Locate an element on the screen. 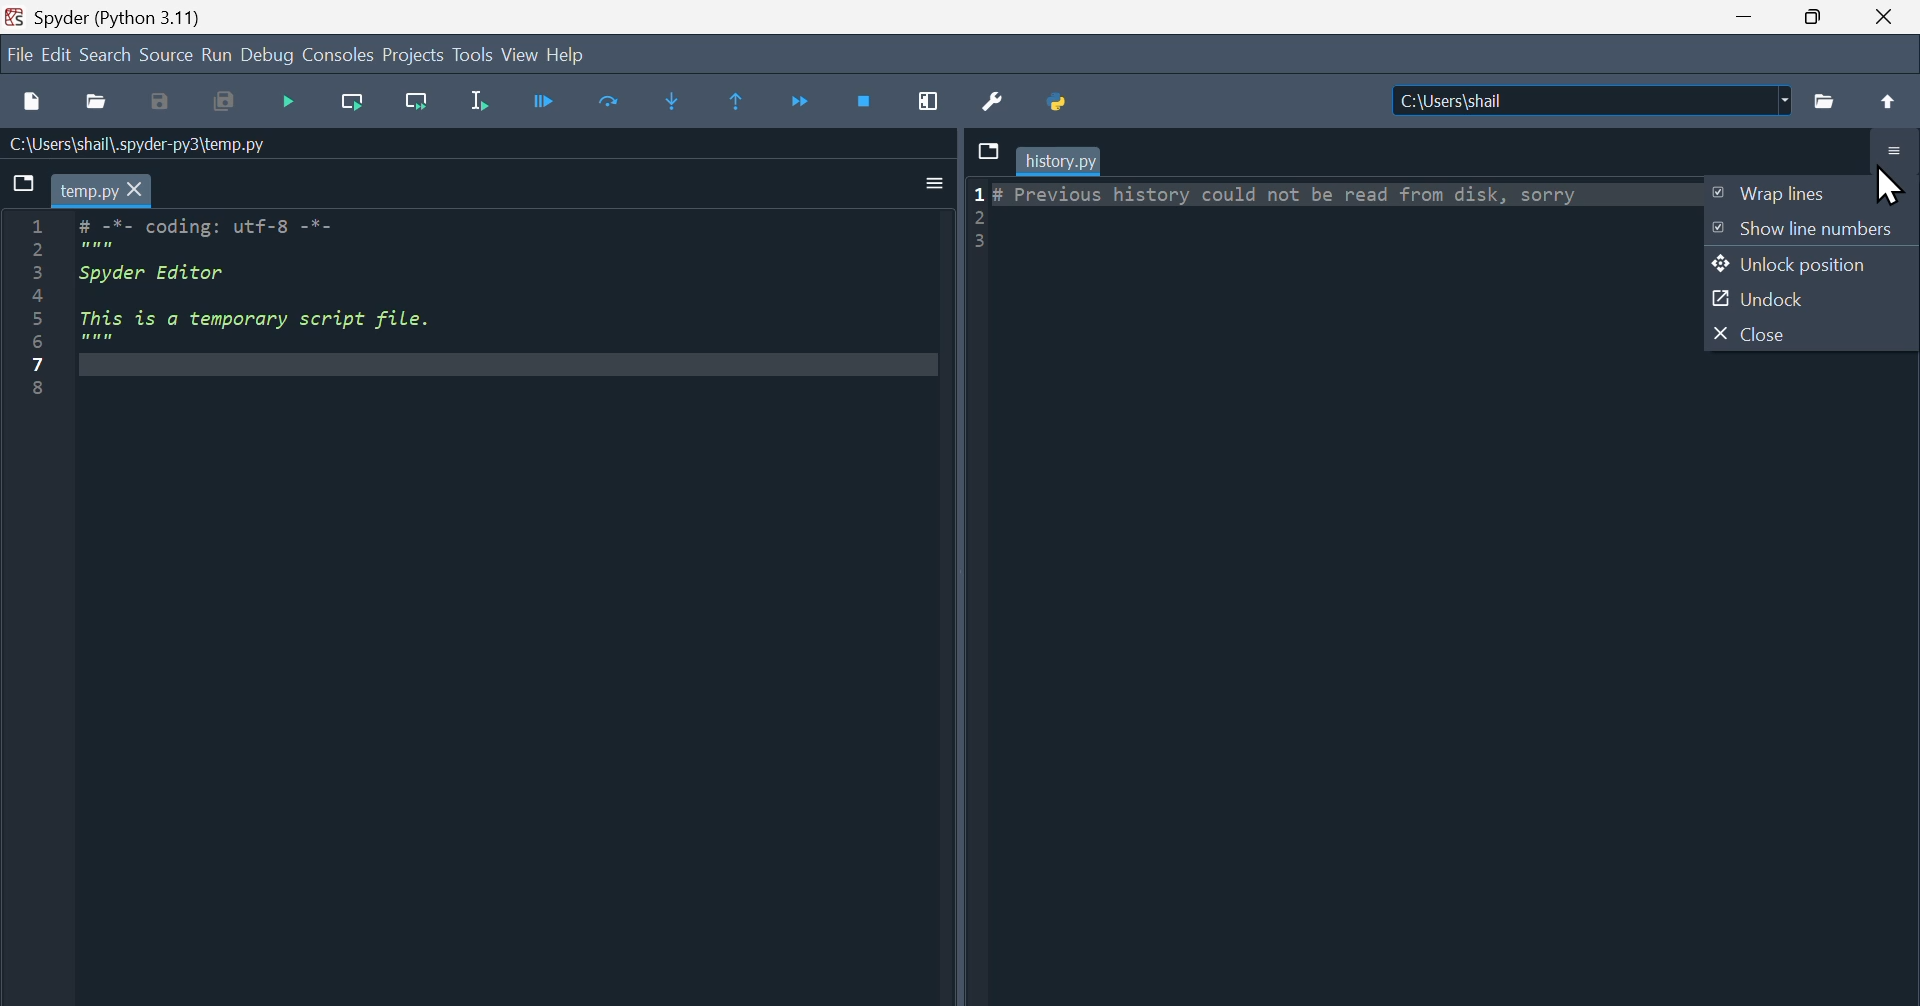 The width and height of the screenshot is (1920, 1006). temp.py is located at coordinates (105, 190).